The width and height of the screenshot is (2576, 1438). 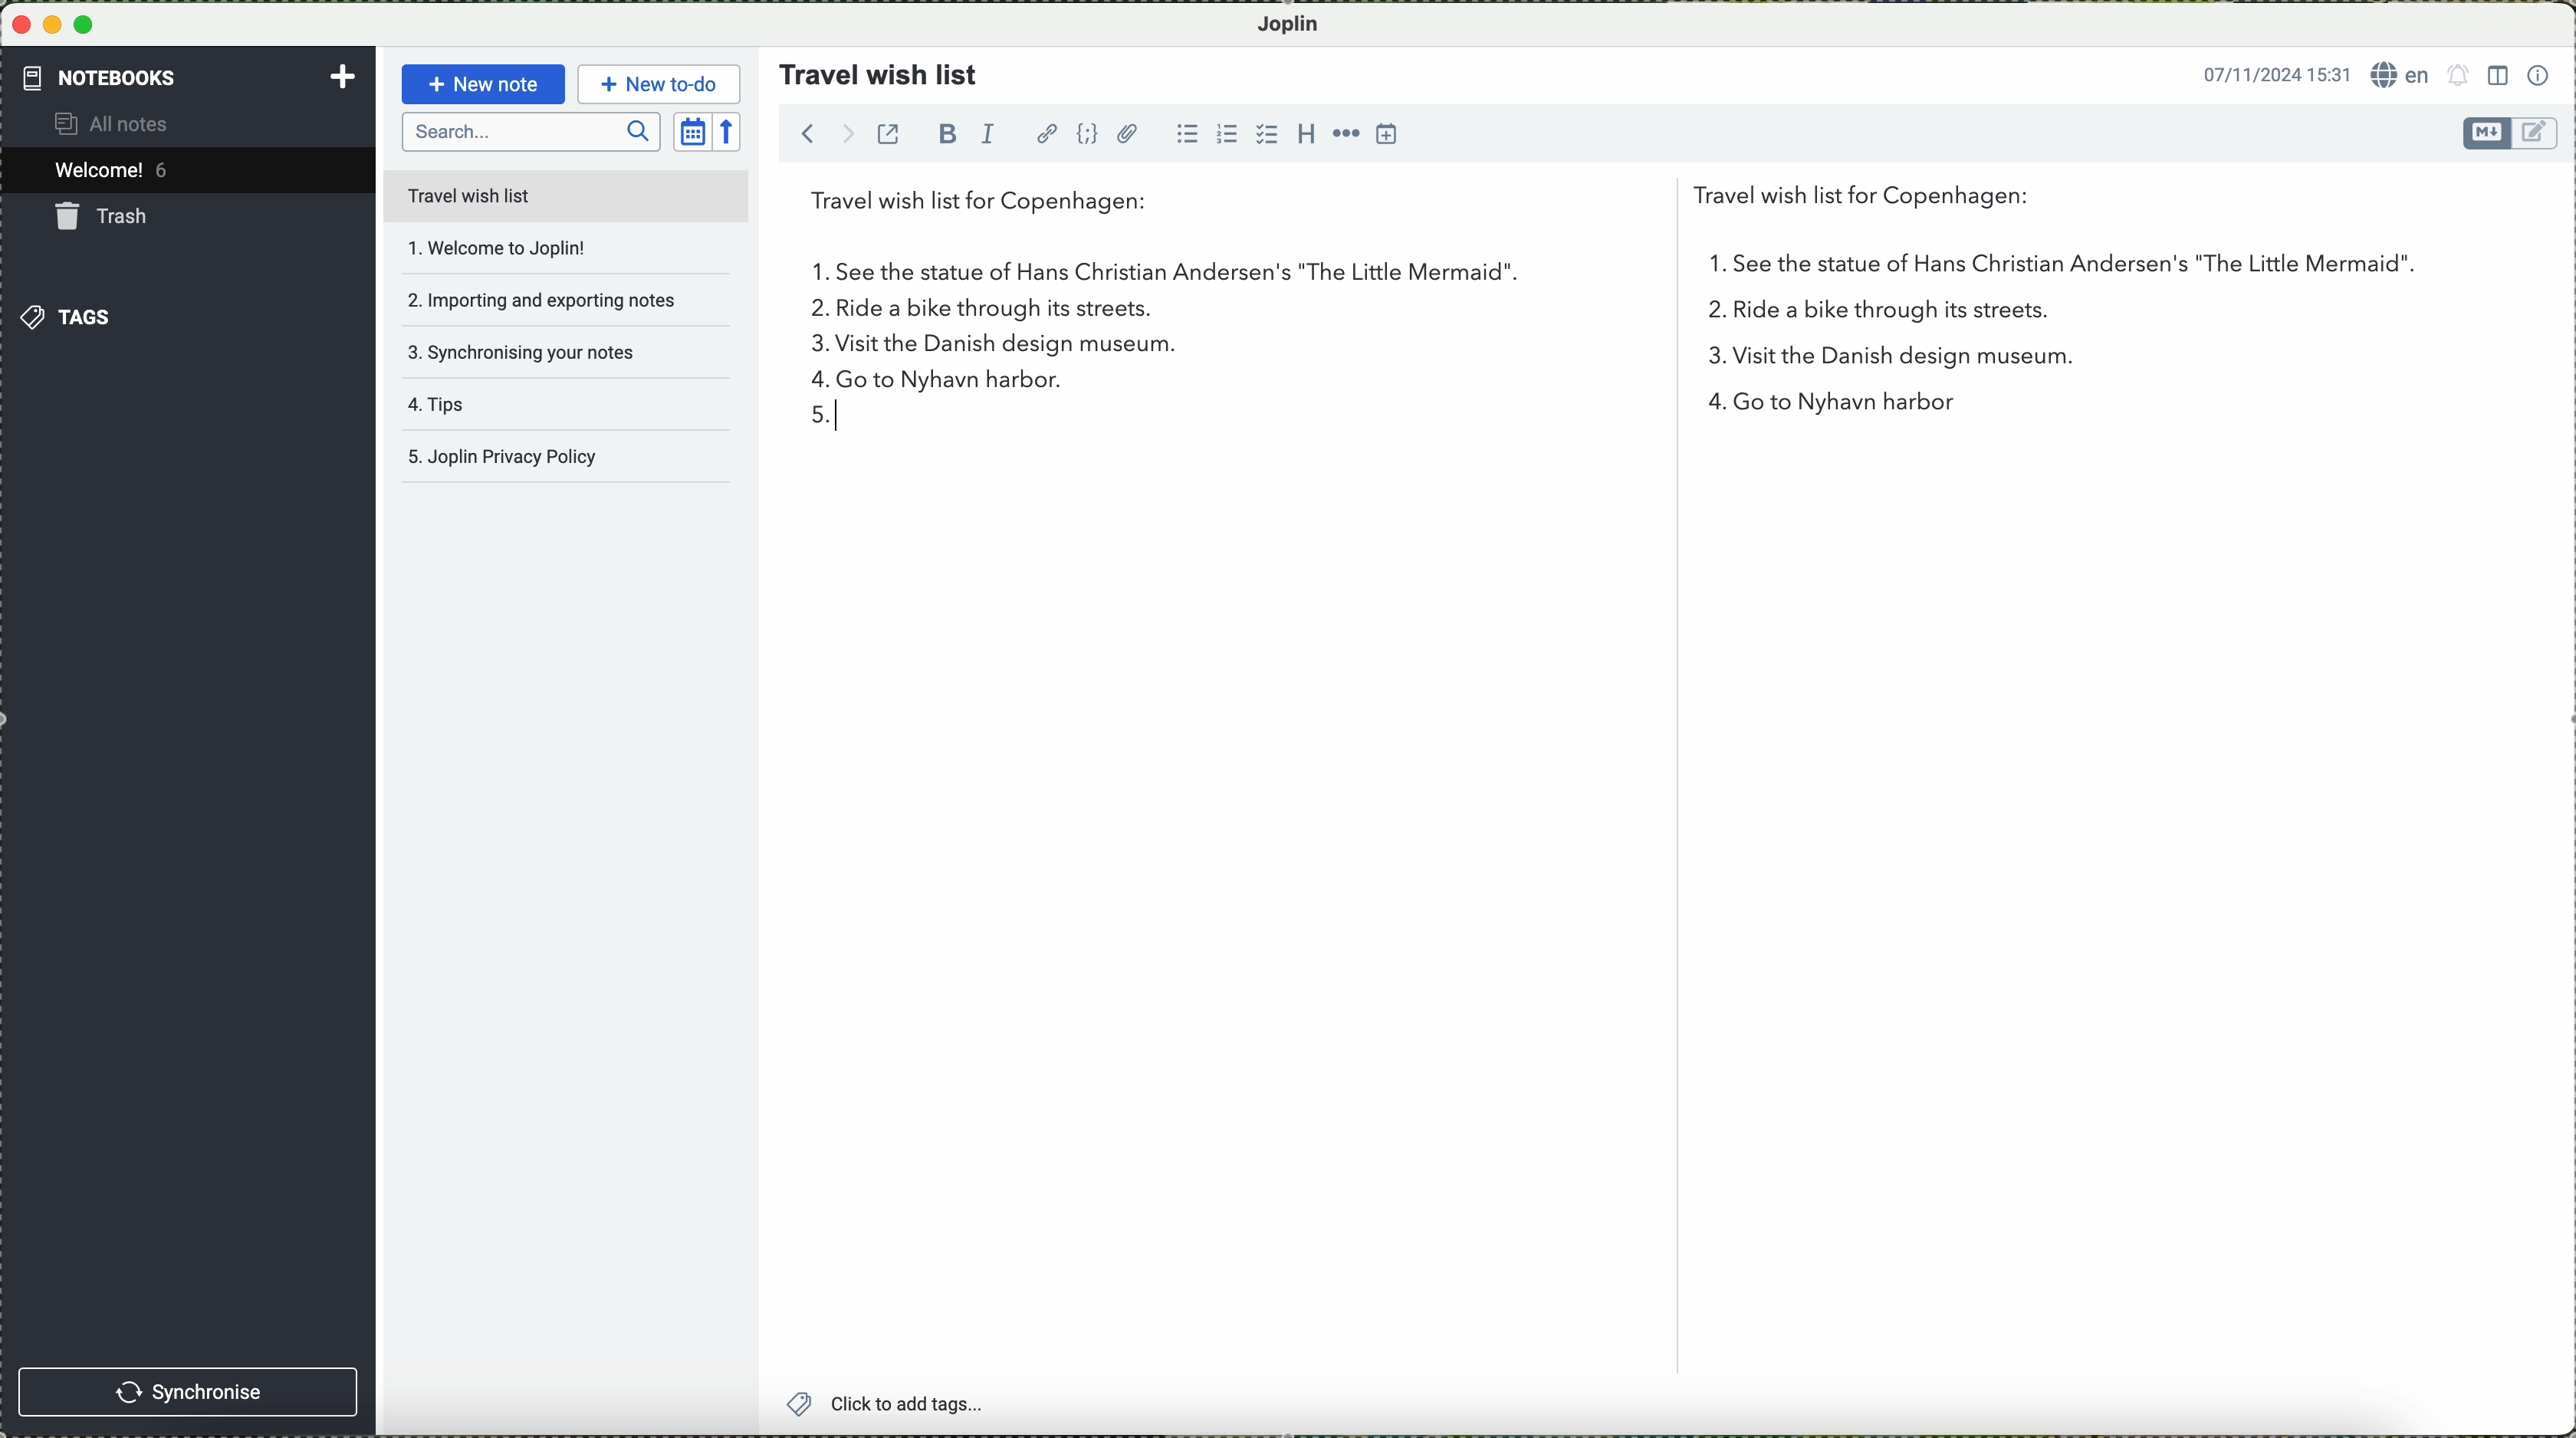 What do you see at coordinates (1046, 133) in the screenshot?
I see `hyperlink` at bounding box center [1046, 133].